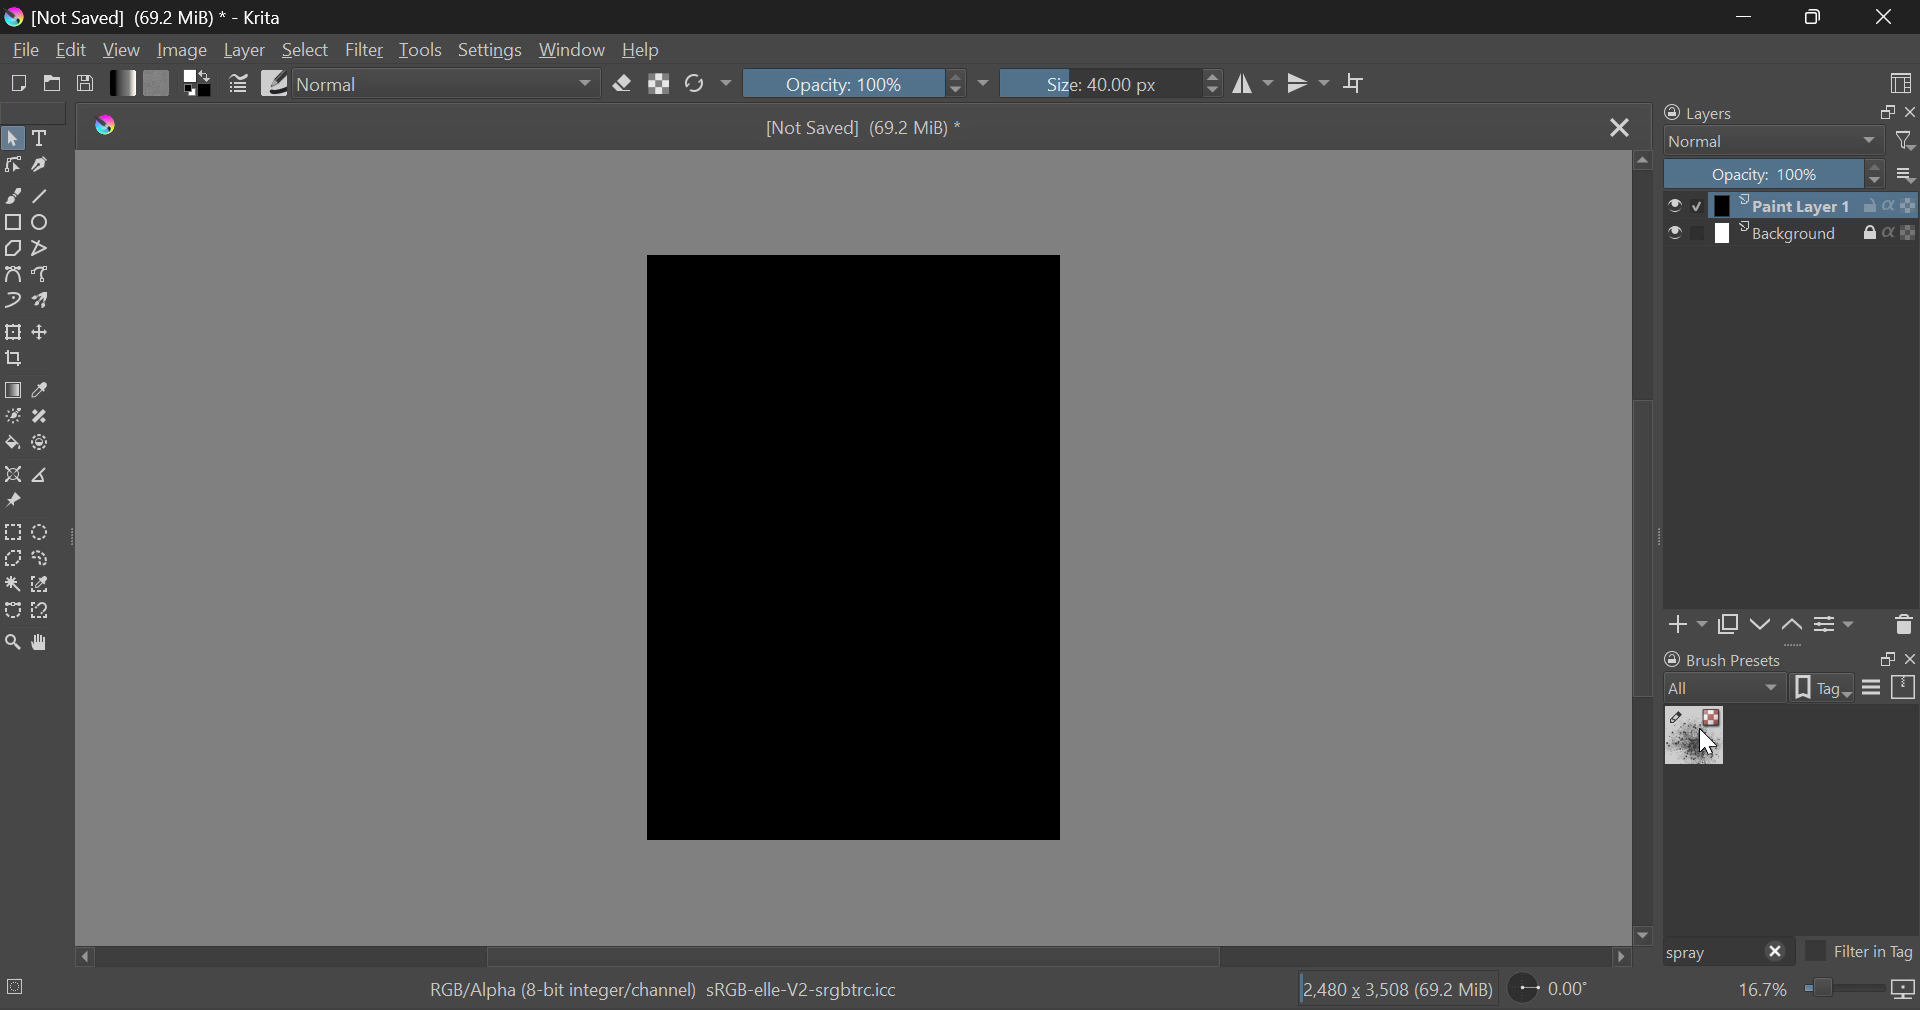 This screenshot has height=1010, width=1920. Describe the element at coordinates (1890, 232) in the screenshot. I see `actions` at that location.